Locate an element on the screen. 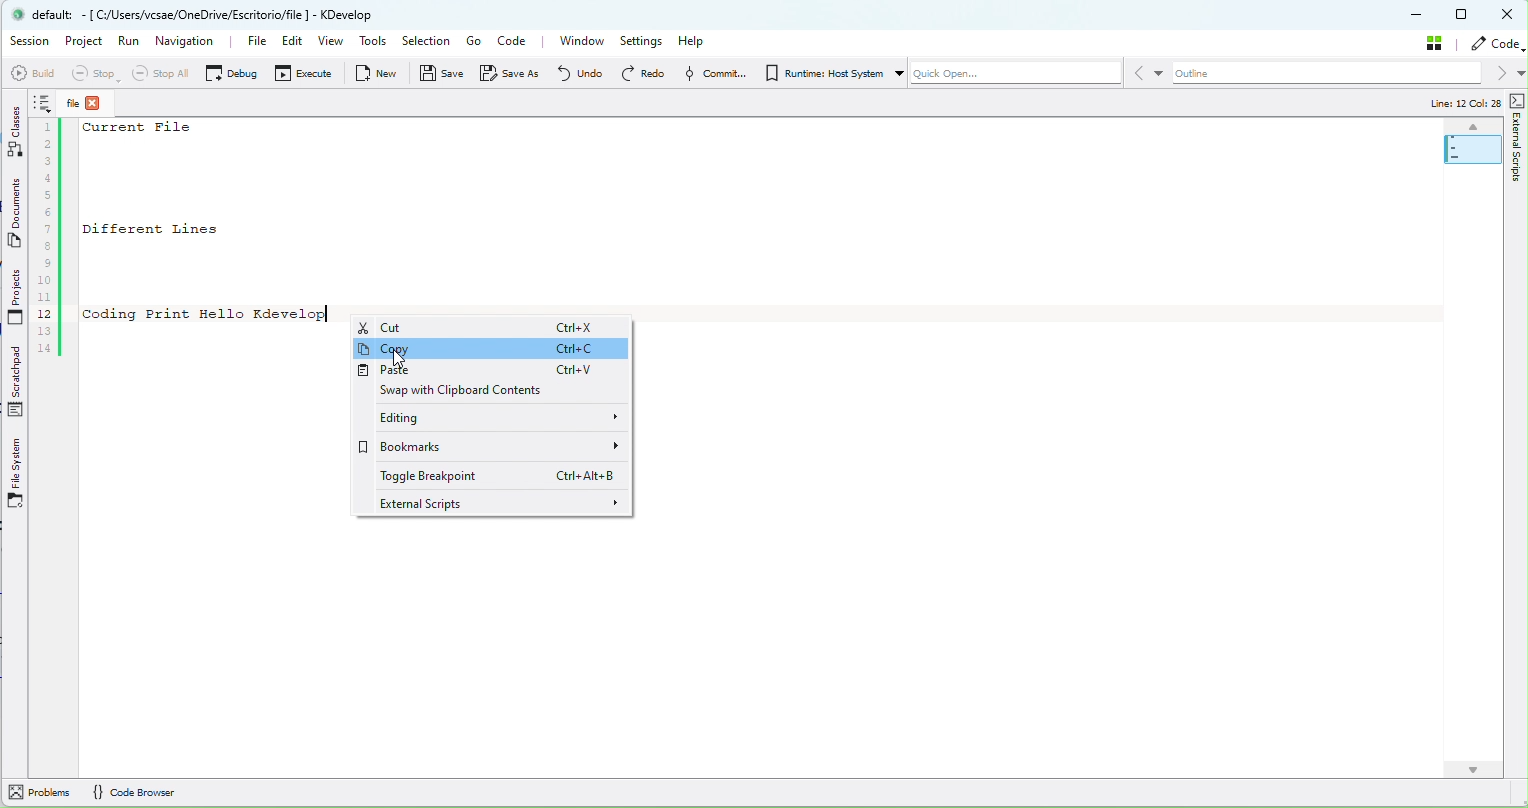  Undo is located at coordinates (579, 72).